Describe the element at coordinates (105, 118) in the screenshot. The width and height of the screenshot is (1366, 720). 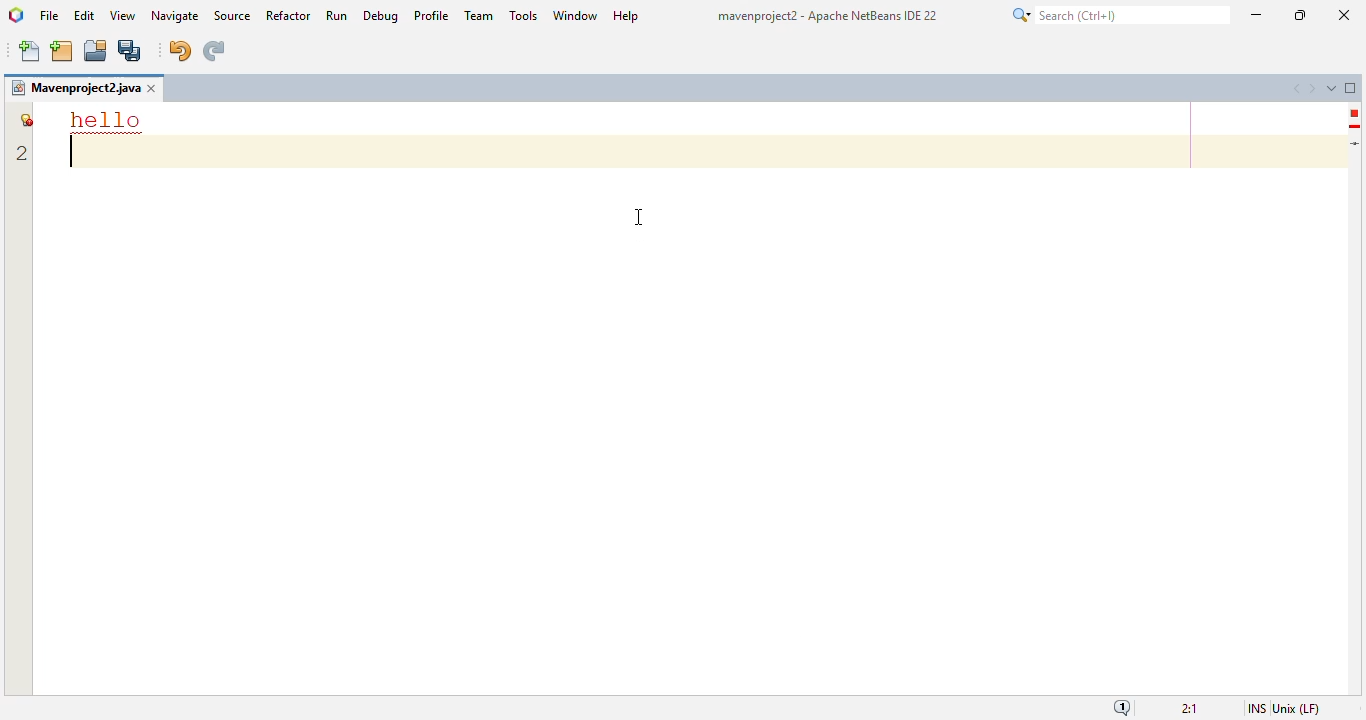
I see `font size and color settings changed for better readability` at that location.